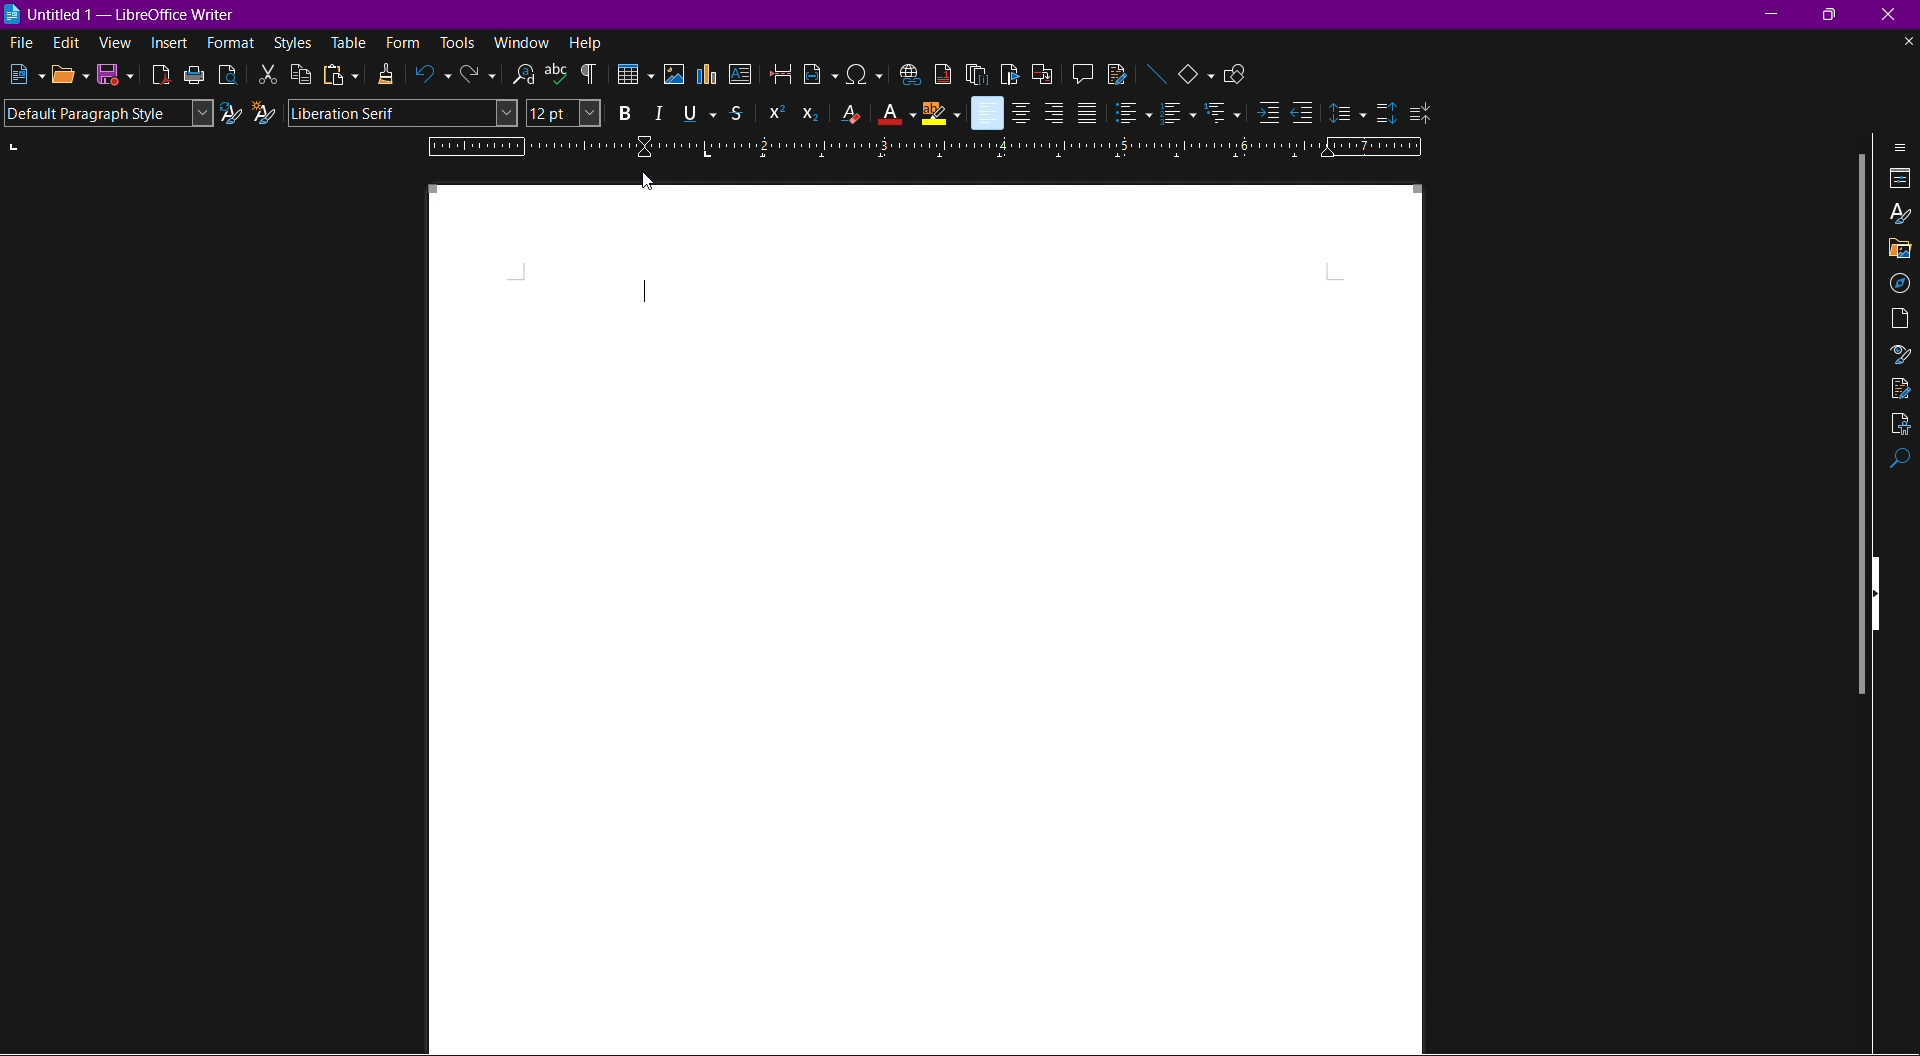 The width and height of the screenshot is (1920, 1056). What do you see at coordinates (1222, 114) in the screenshot?
I see `Select Outline Format` at bounding box center [1222, 114].